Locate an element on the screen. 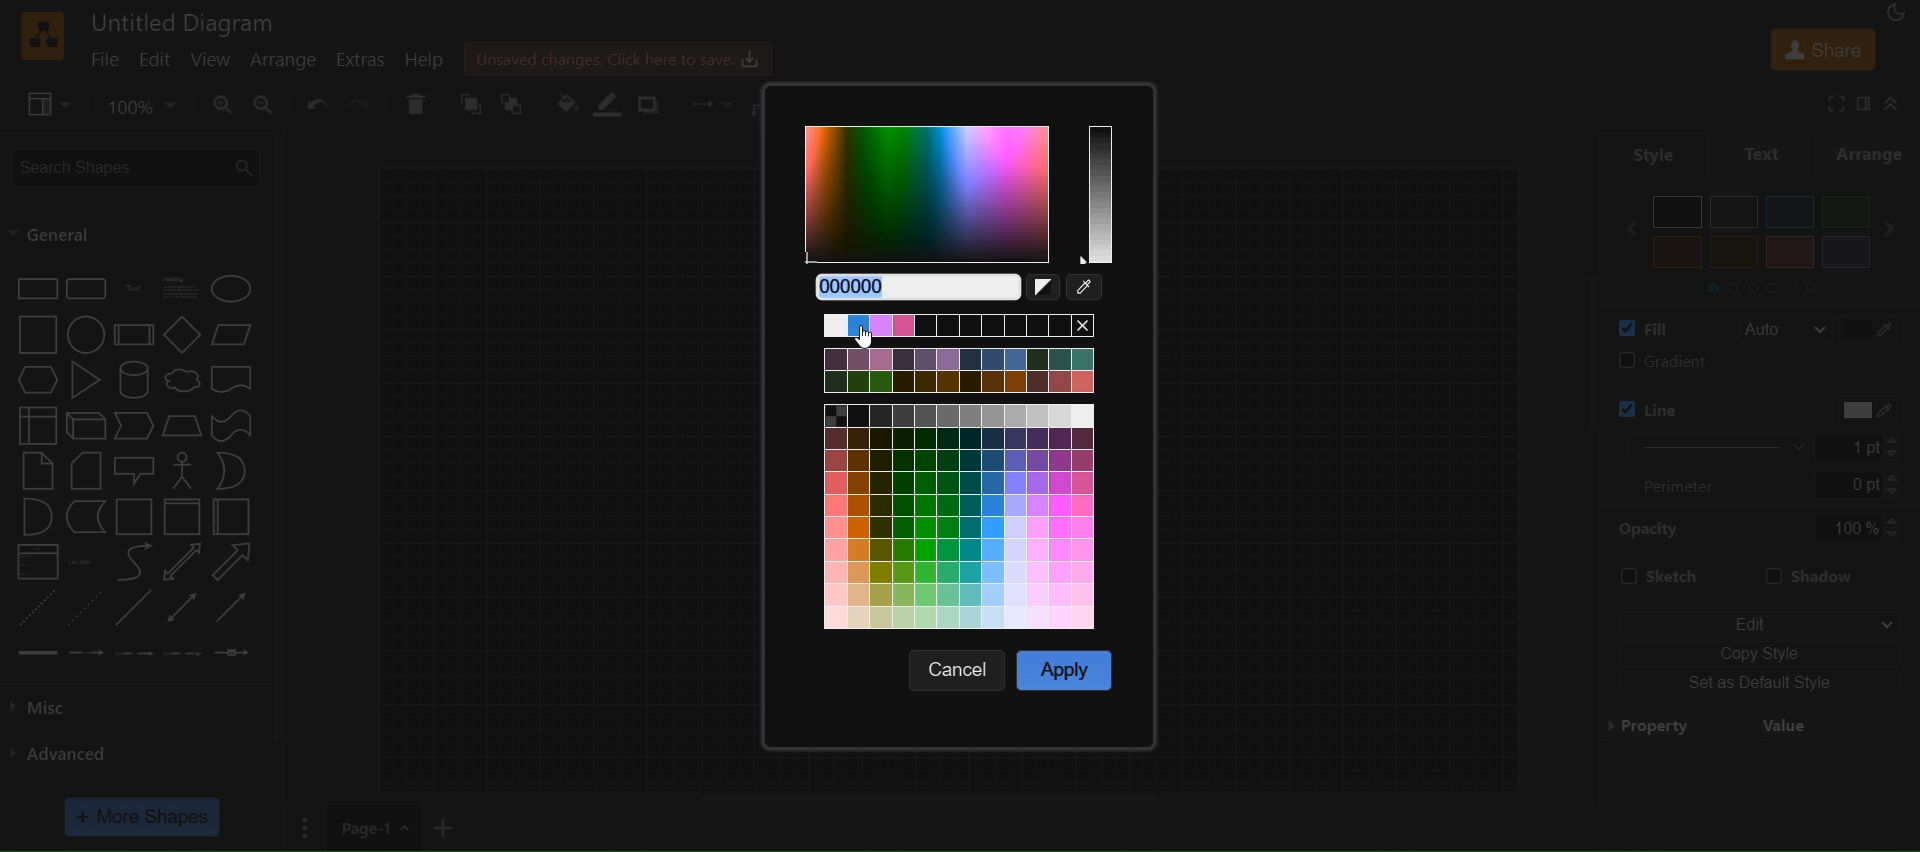 This screenshot has height=852, width=1920. line is located at coordinates (133, 610).